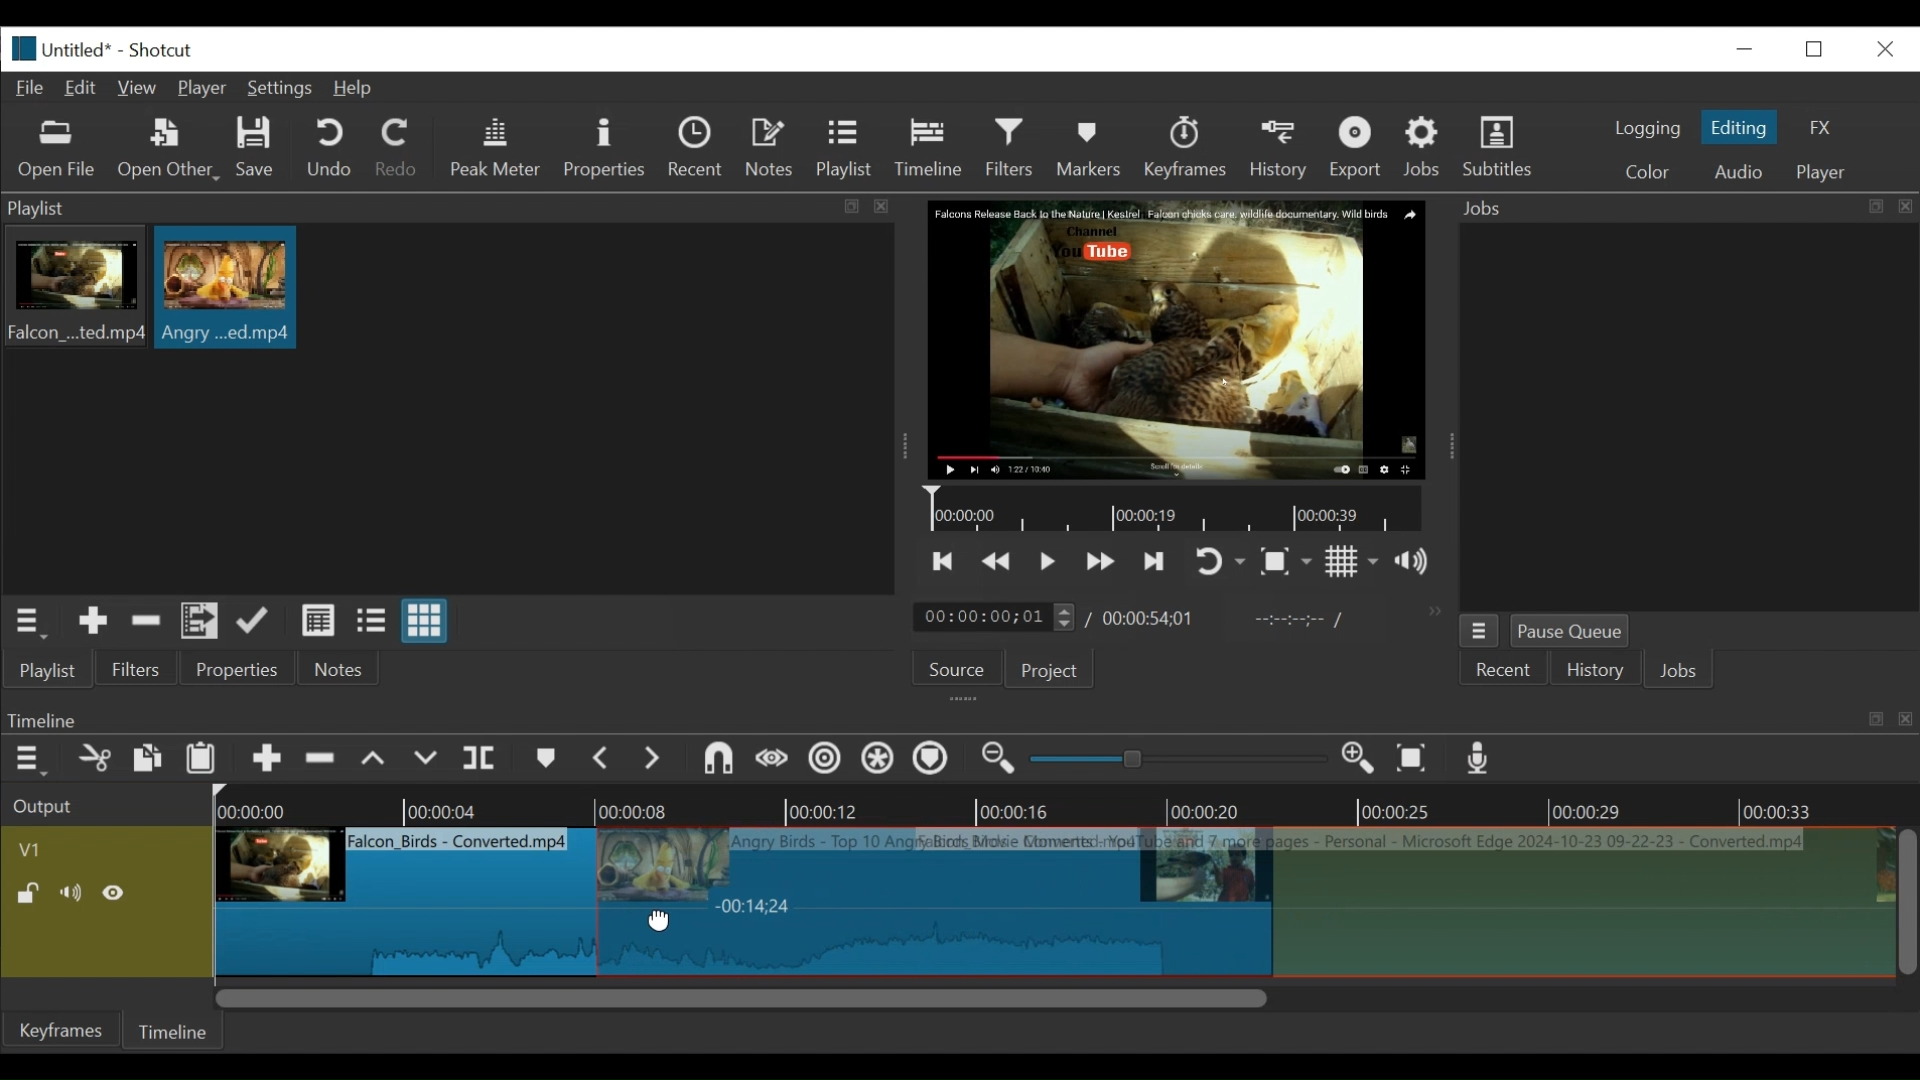  Describe the element at coordinates (422, 622) in the screenshot. I see `view as icons` at that location.